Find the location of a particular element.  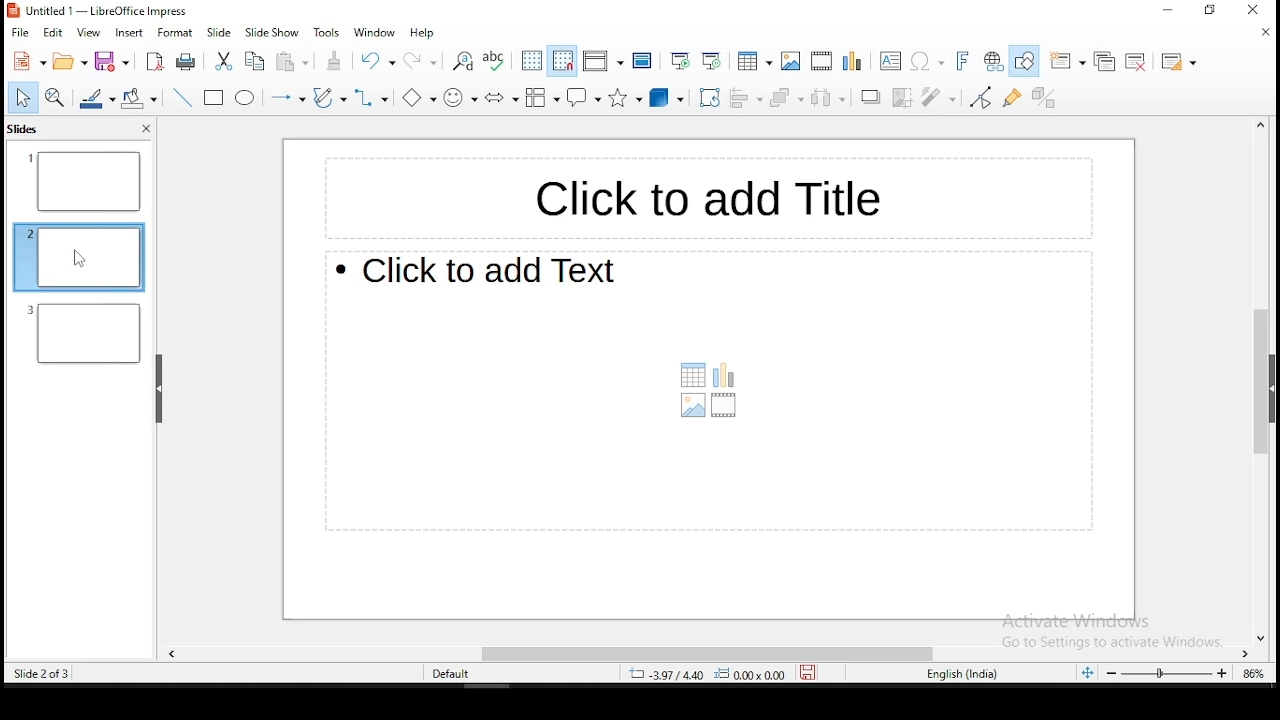

new is located at coordinates (28, 60).